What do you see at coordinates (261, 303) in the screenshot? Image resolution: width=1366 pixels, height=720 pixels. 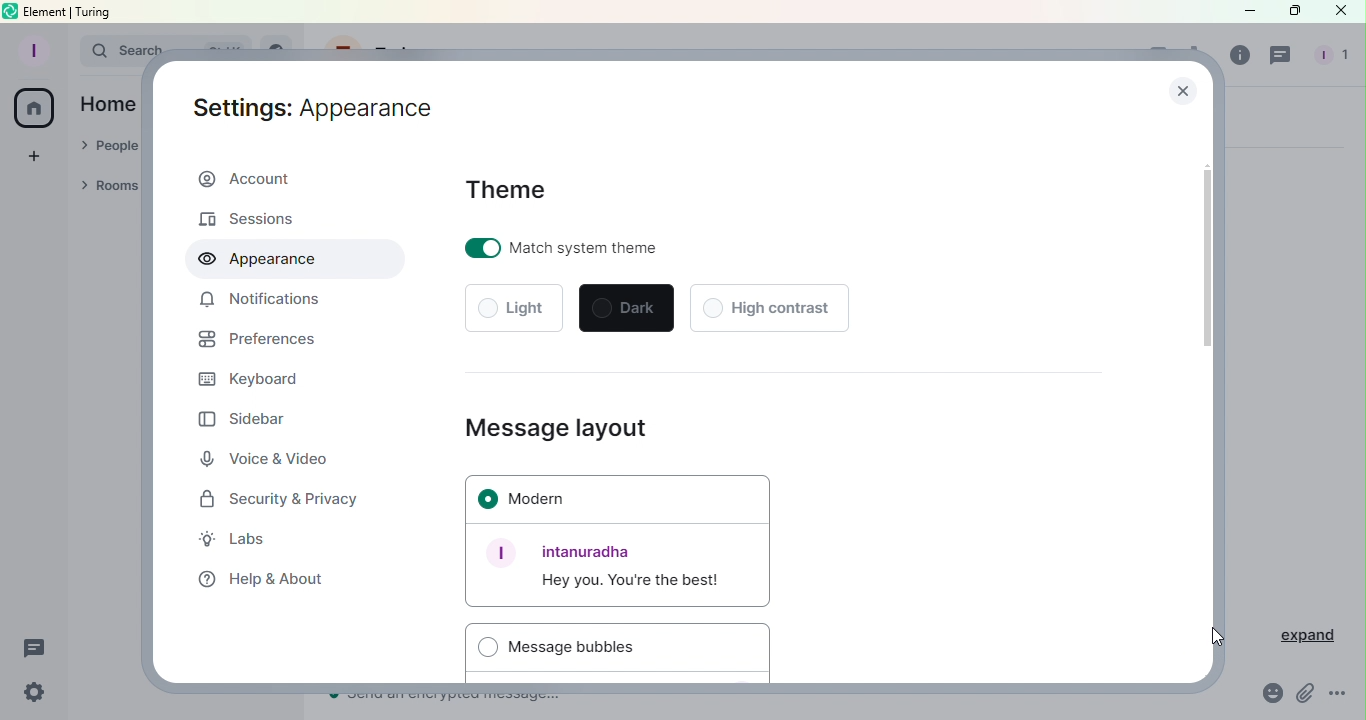 I see `Notifications` at bounding box center [261, 303].